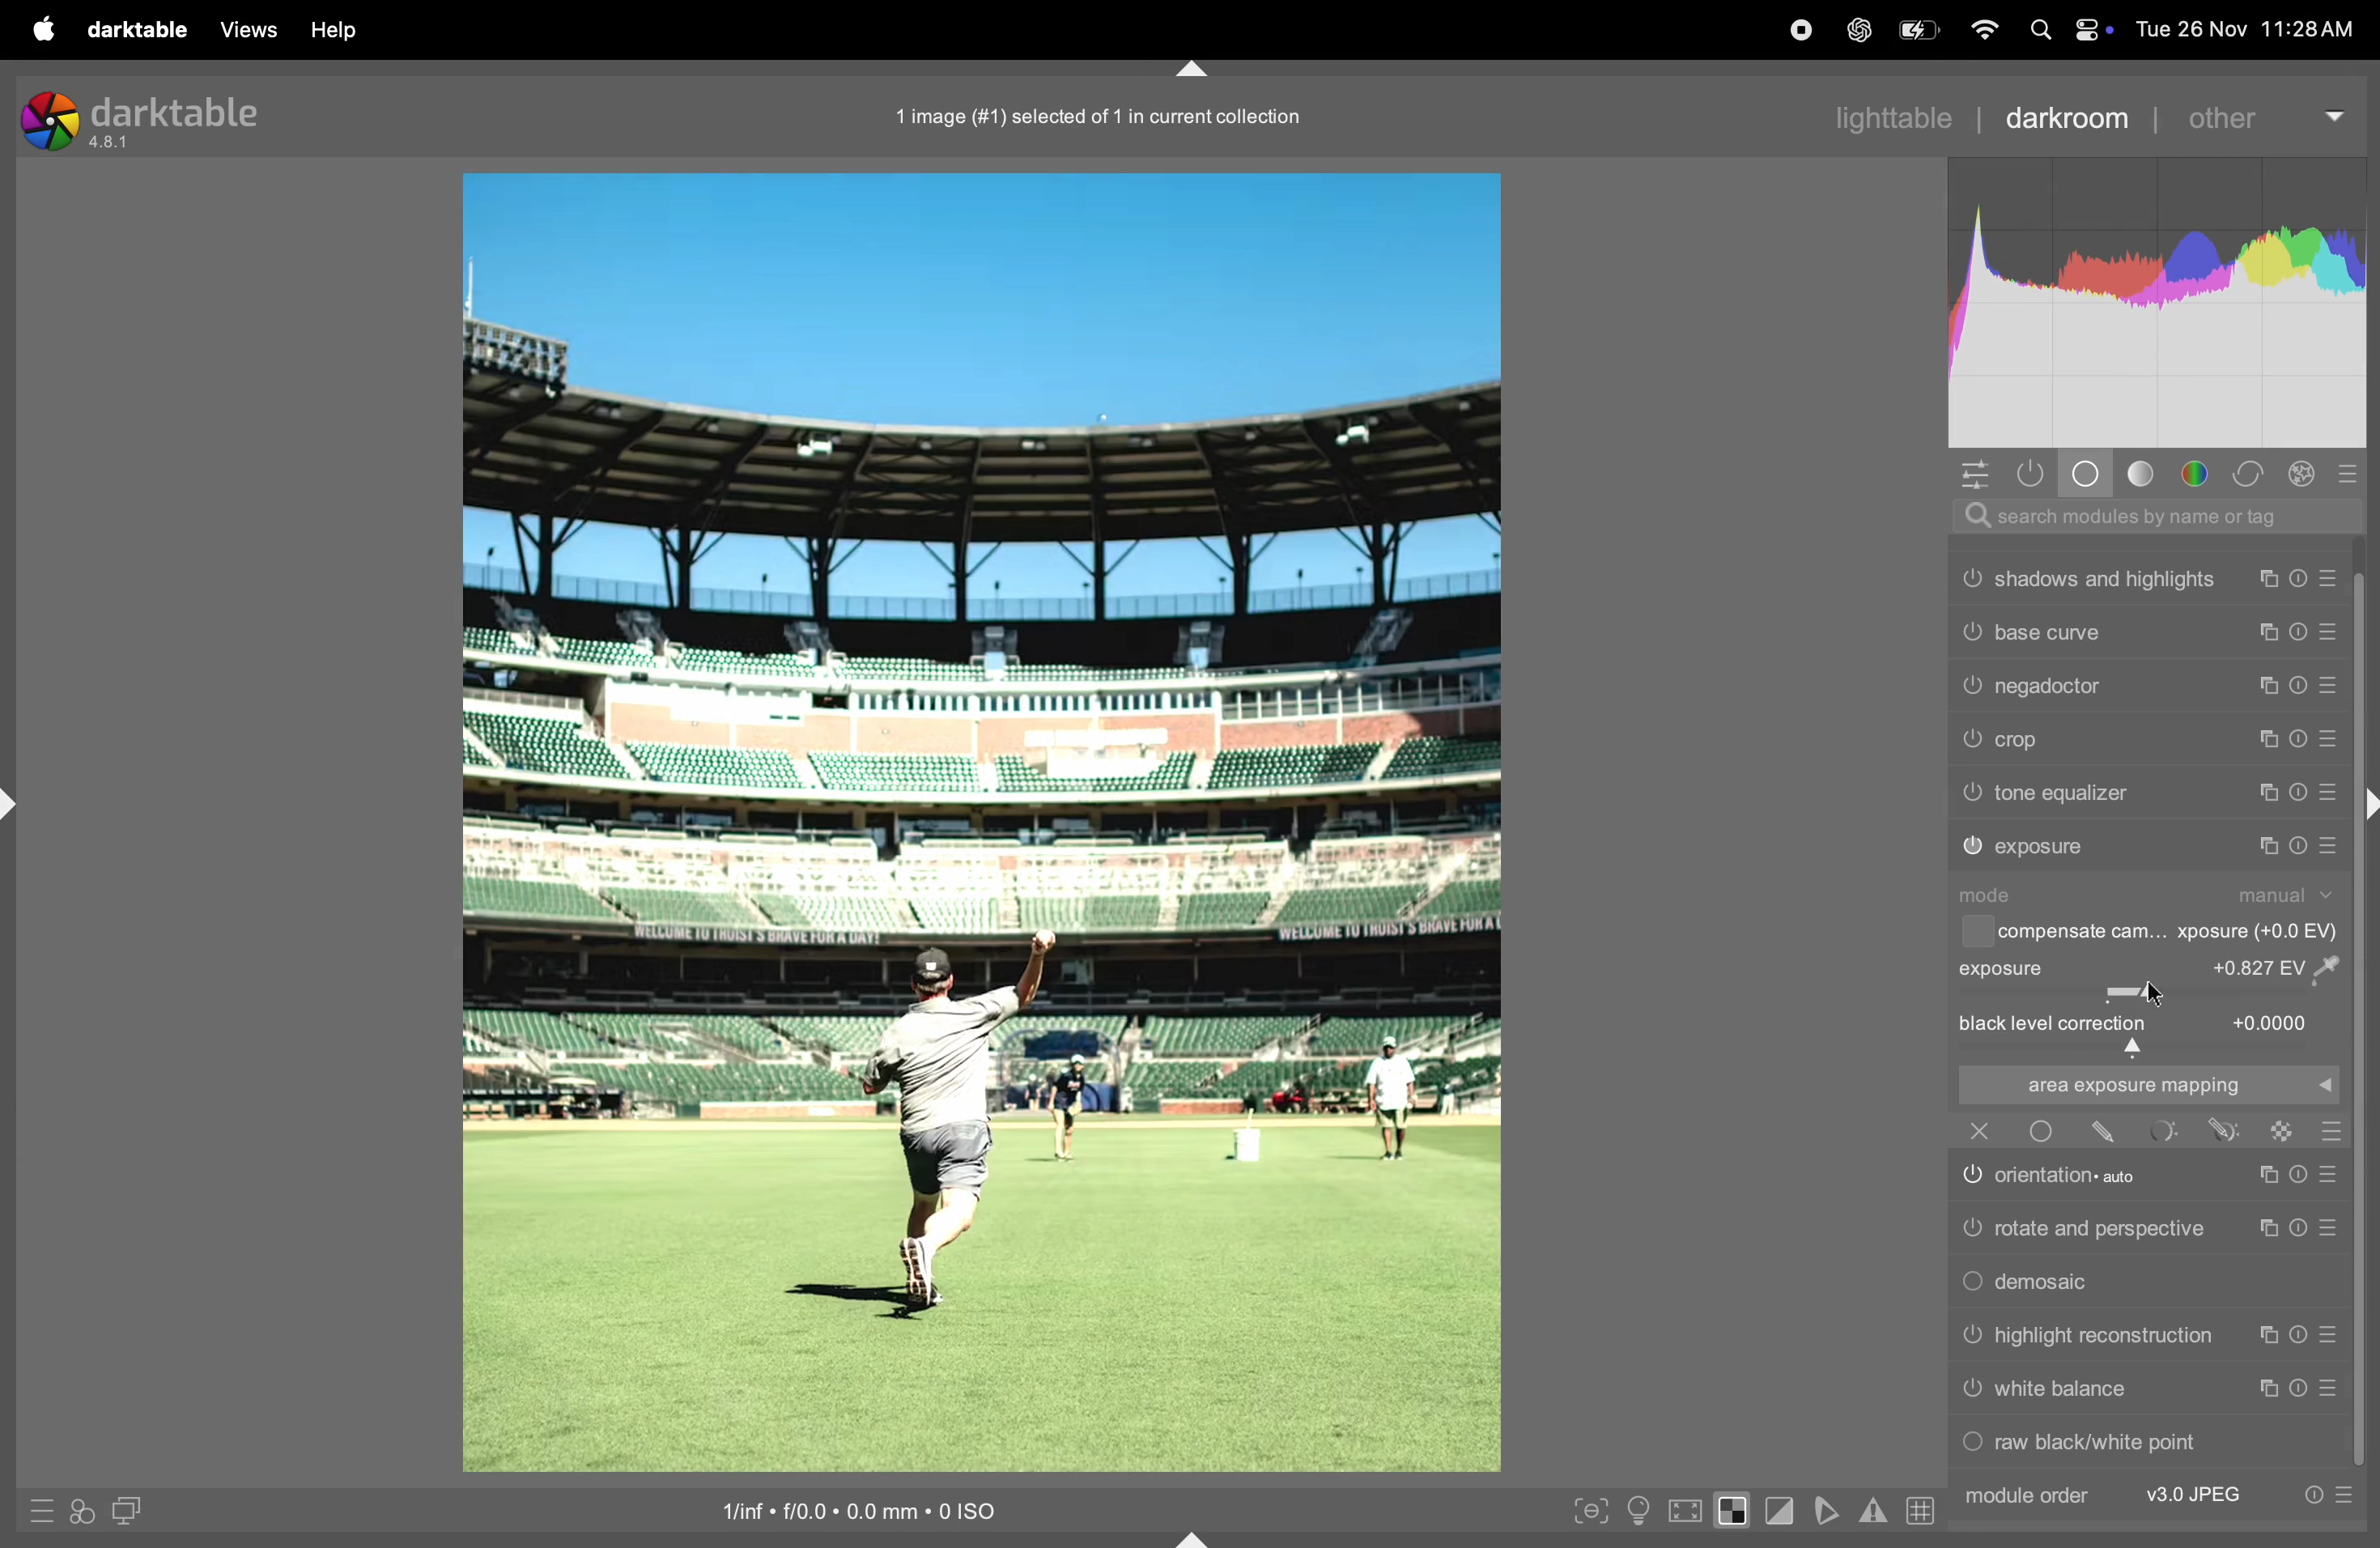 This screenshot has height=1548, width=2380. I want to click on apple menu, so click(39, 29).